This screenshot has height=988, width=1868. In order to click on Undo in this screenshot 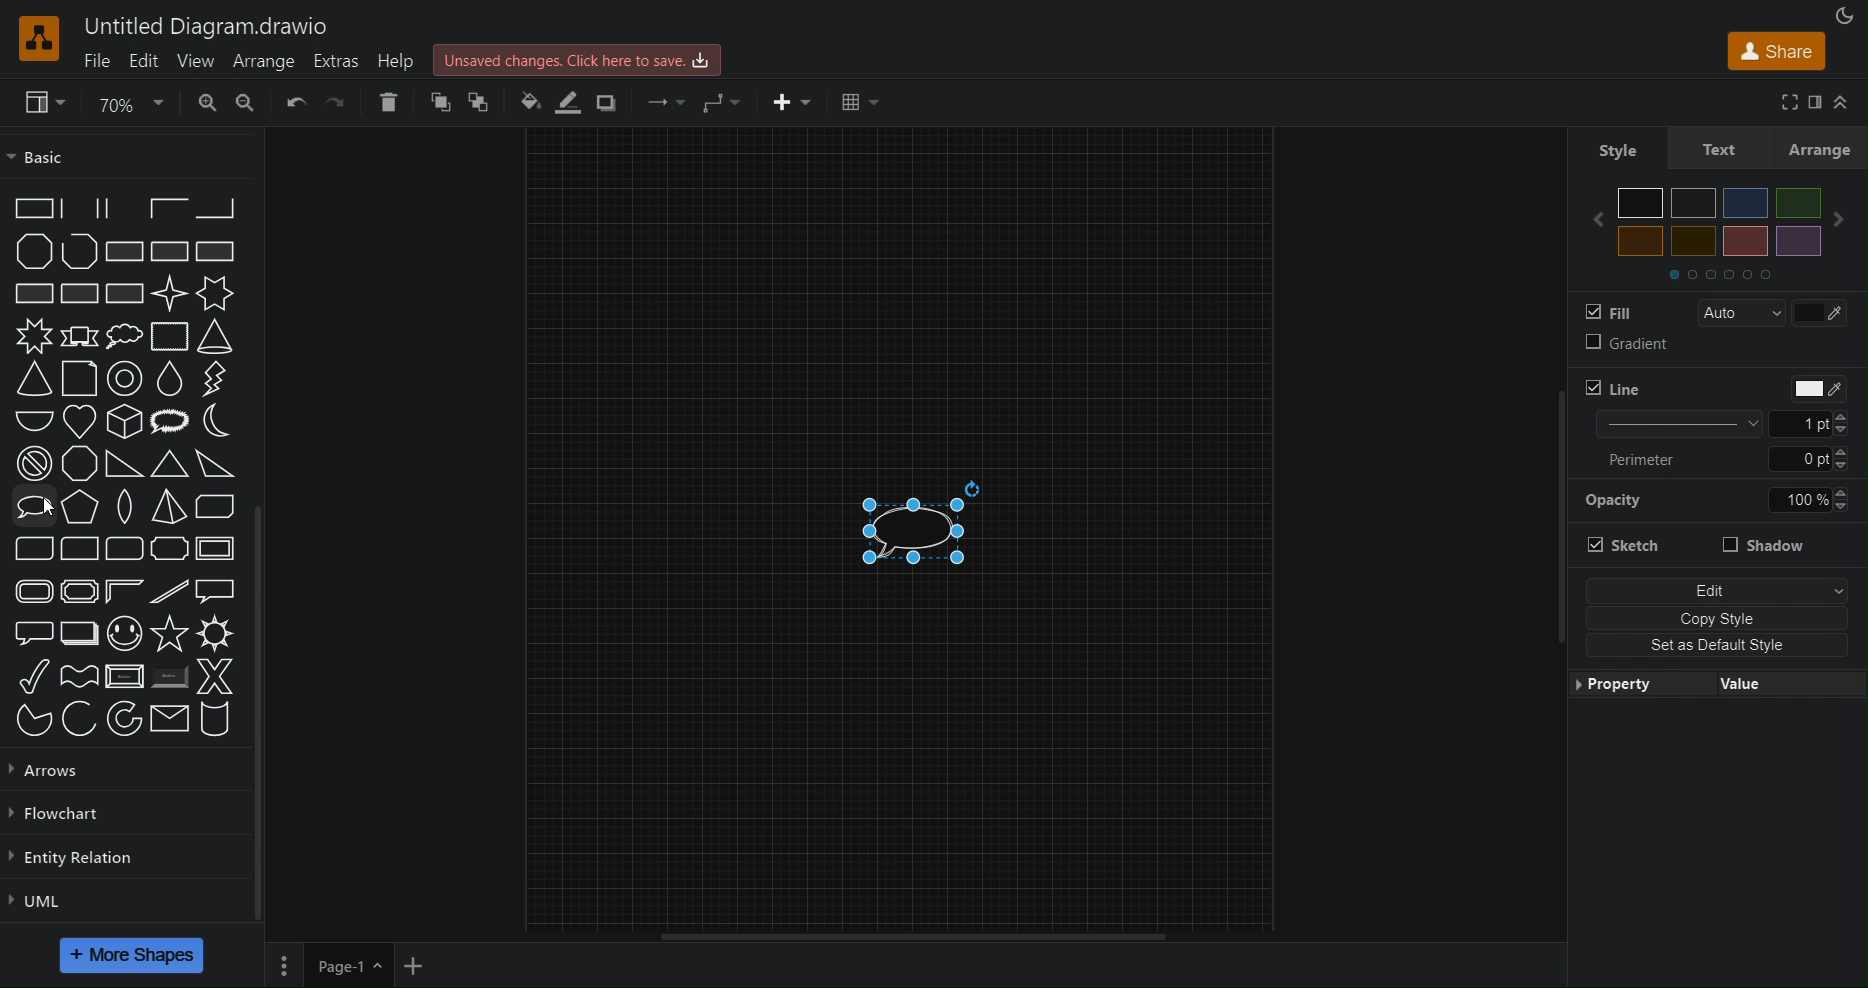, I will do `click(295, 105)`.